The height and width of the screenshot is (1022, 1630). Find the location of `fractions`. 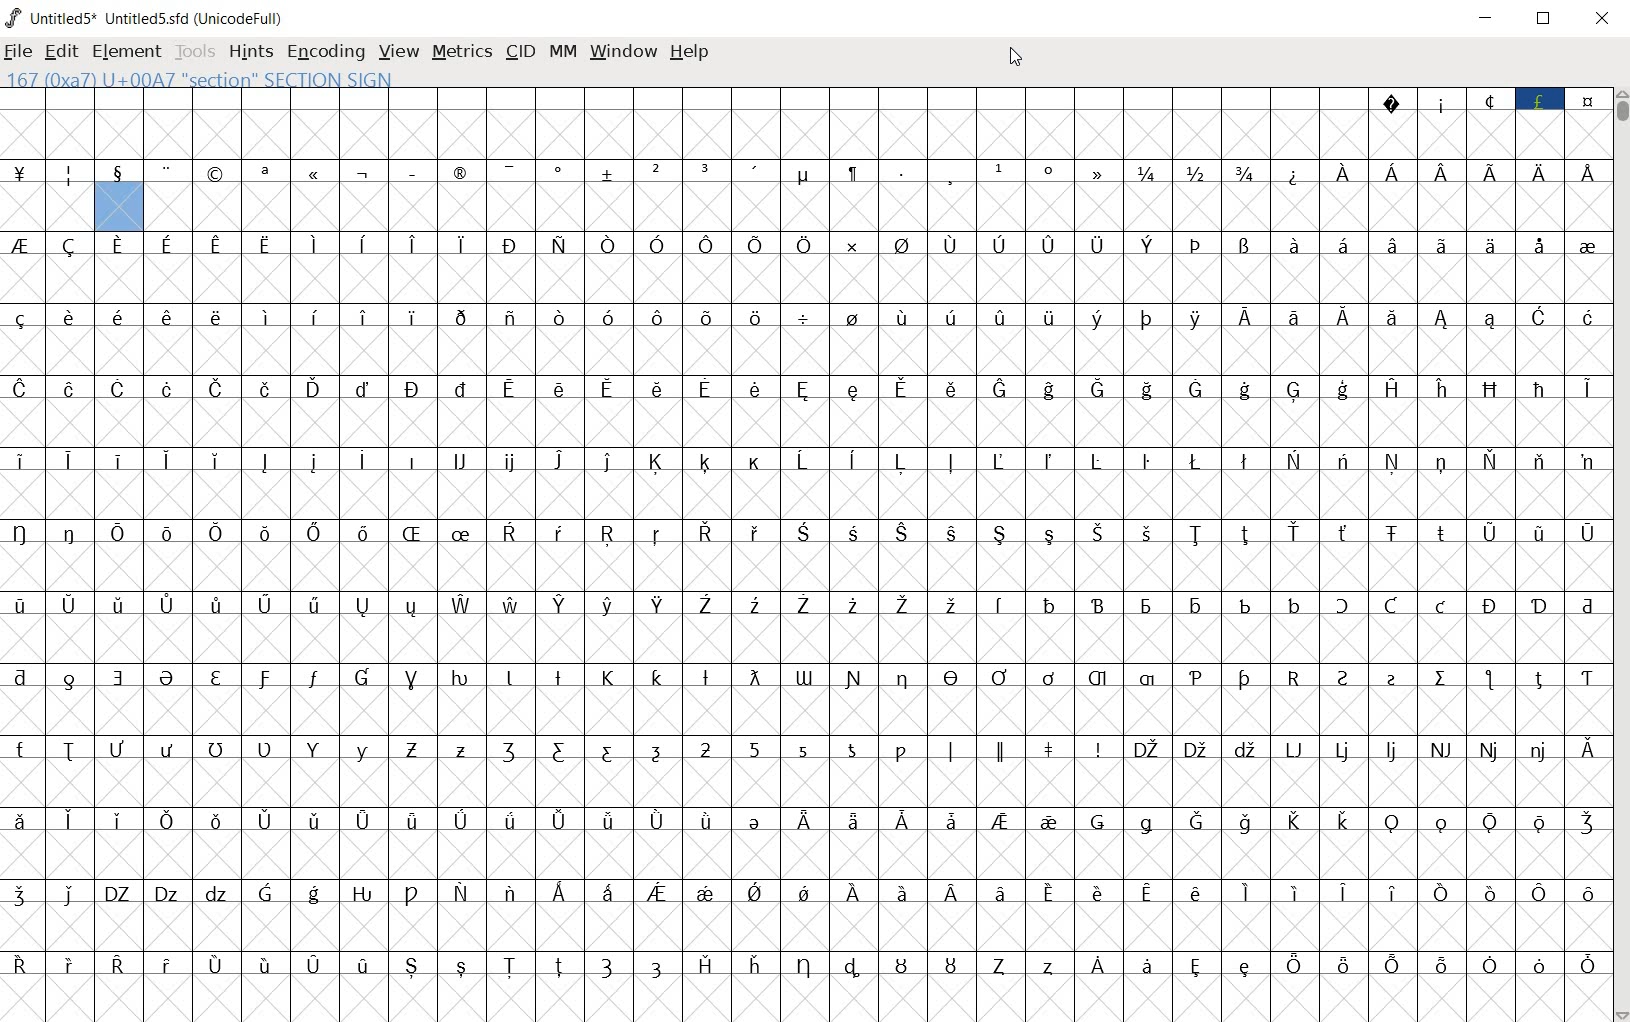

fractions is located at coordinates (1199, 172).